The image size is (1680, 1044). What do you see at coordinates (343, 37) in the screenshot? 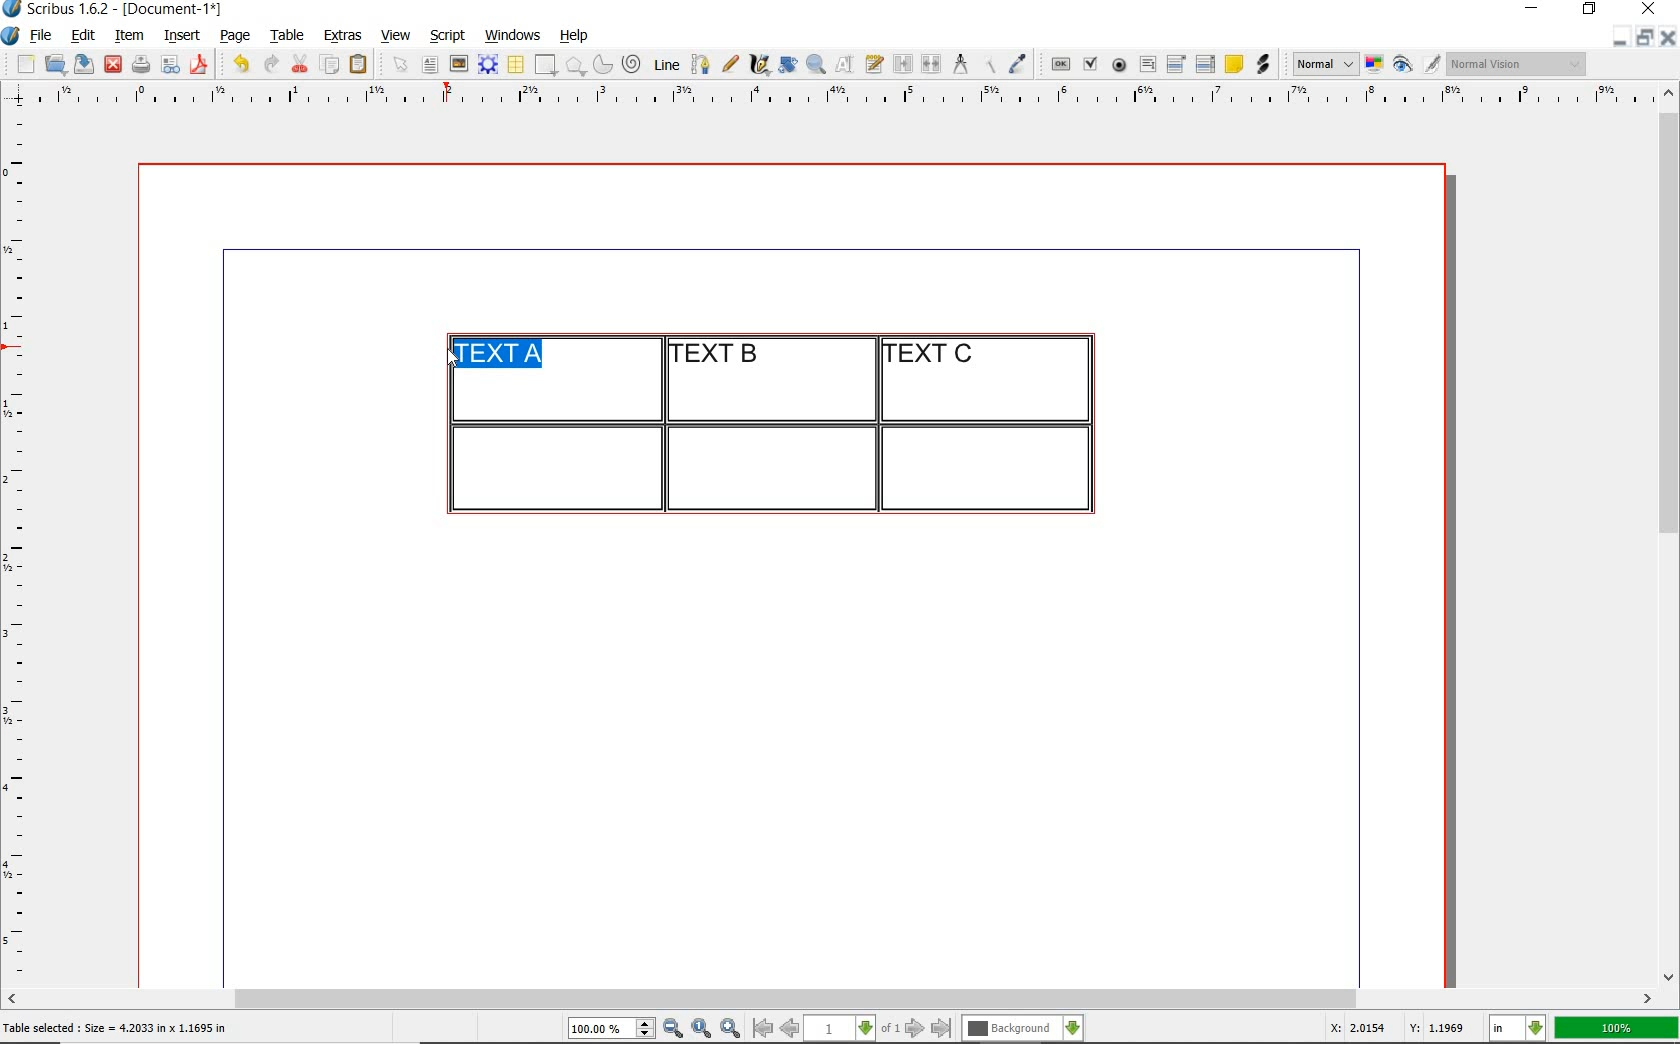
I see `extras` at bounding box center [343, 37].